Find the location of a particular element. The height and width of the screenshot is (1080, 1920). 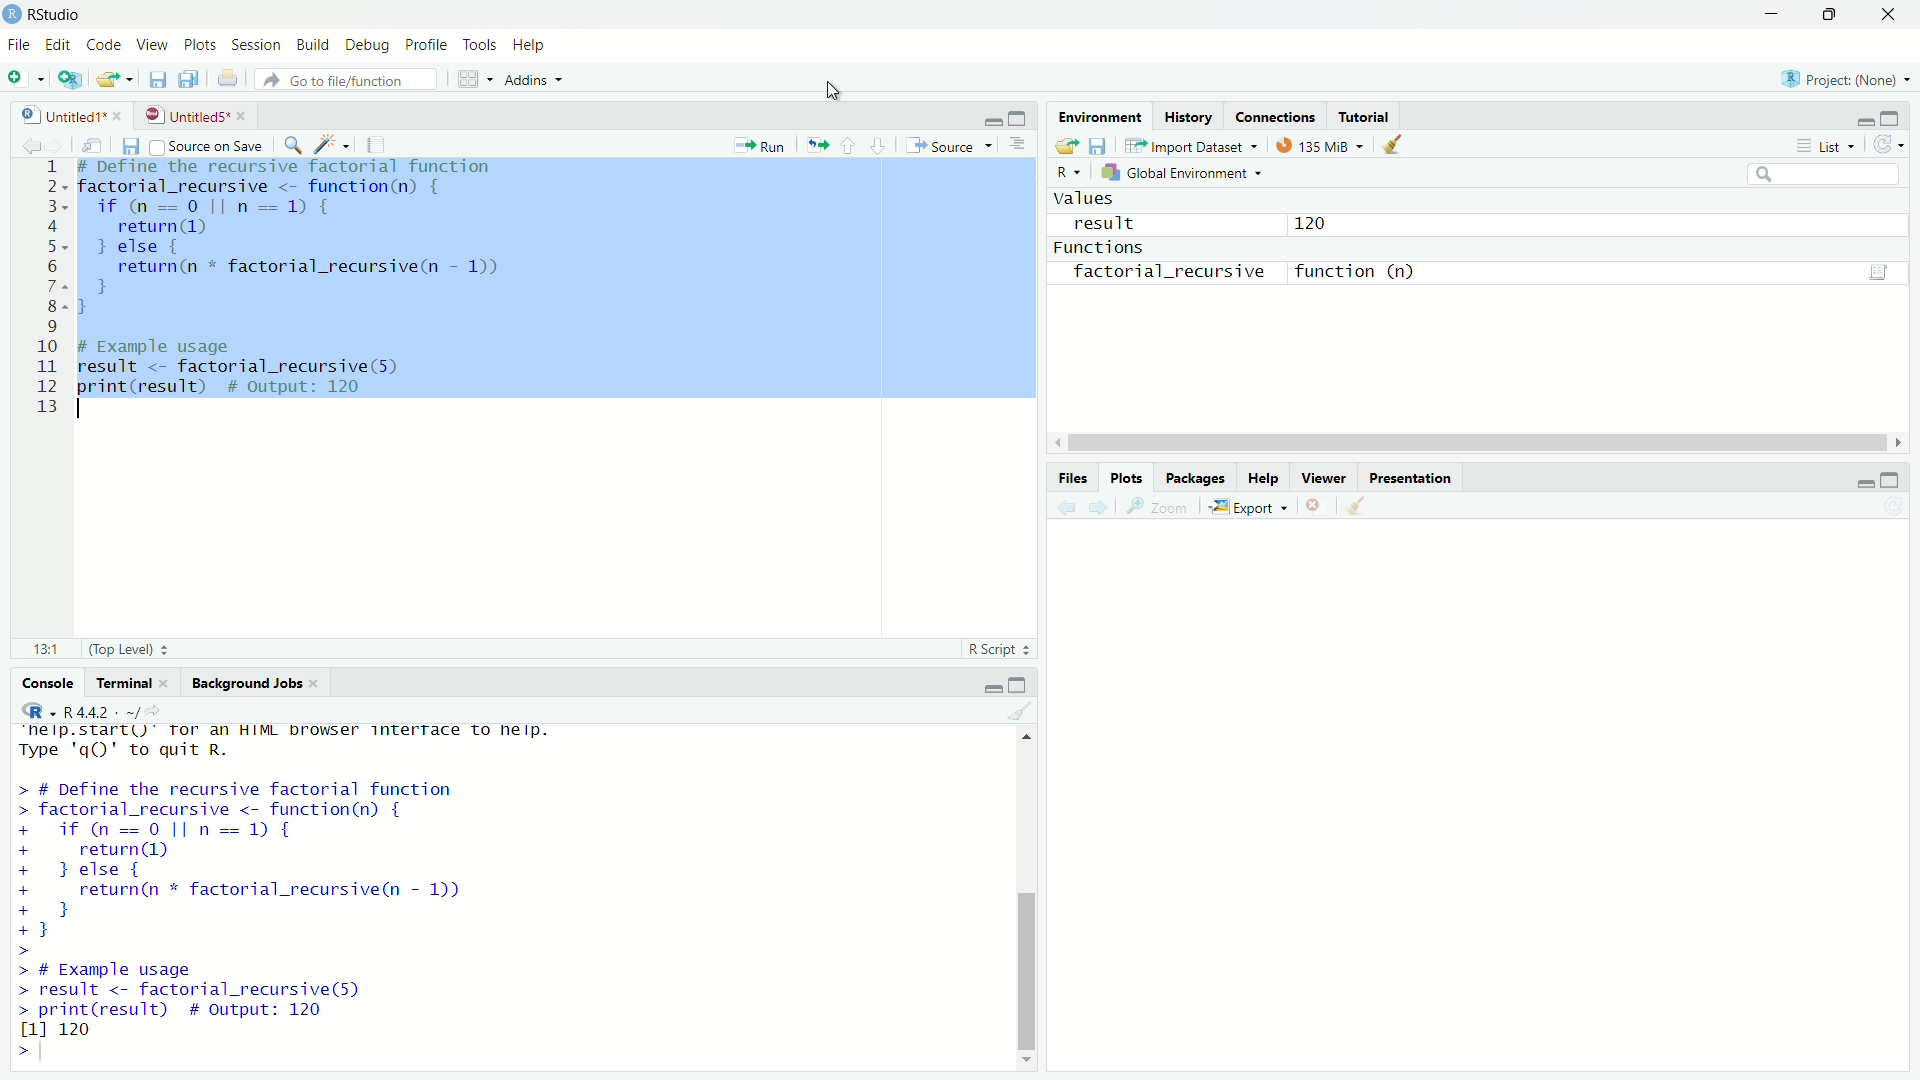

Sourceon Save is located at coordinates (209, 145).